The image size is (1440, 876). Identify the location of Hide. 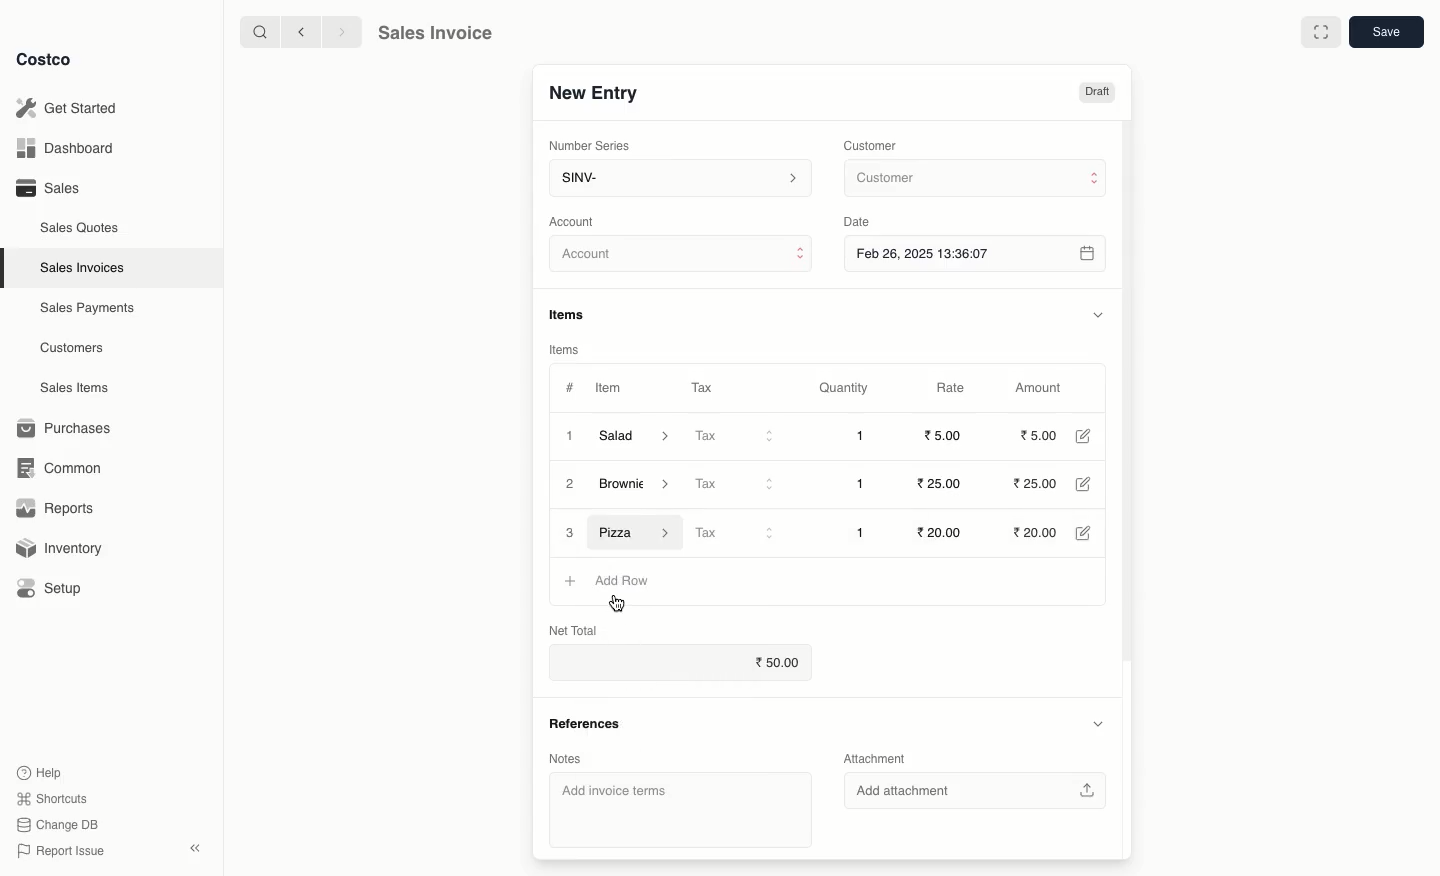
(1097, 314).